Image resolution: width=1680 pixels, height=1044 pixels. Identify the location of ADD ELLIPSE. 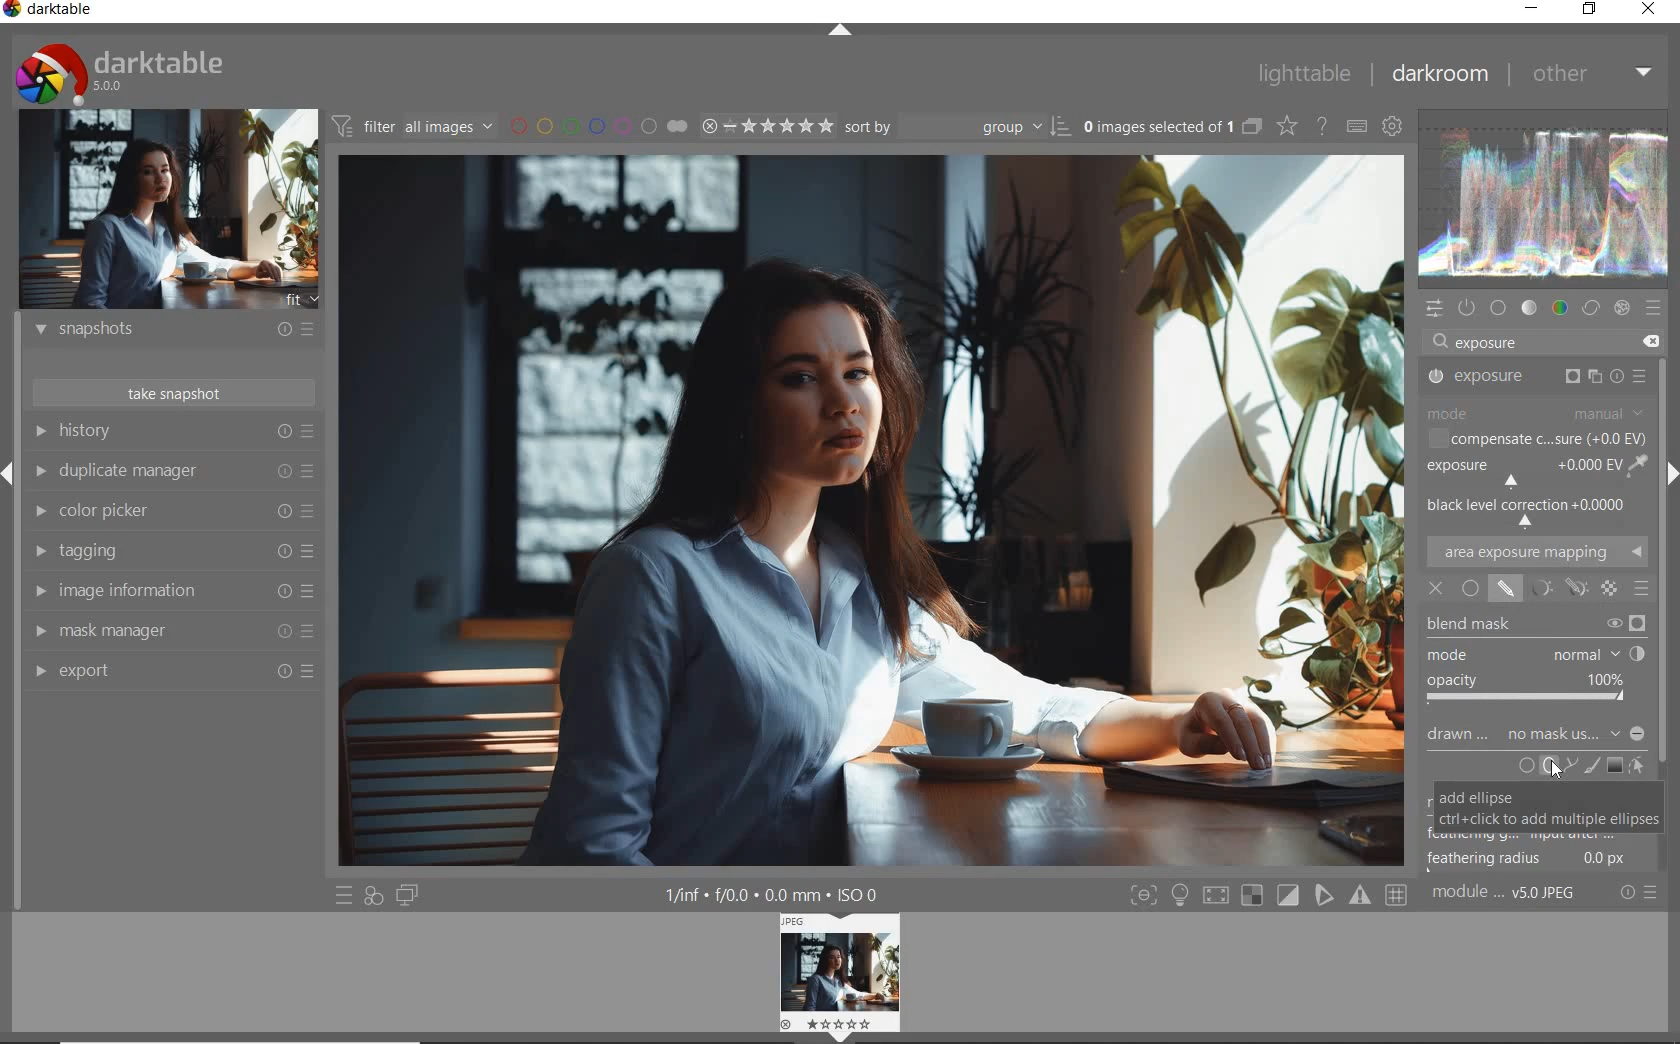
(1546, 806).